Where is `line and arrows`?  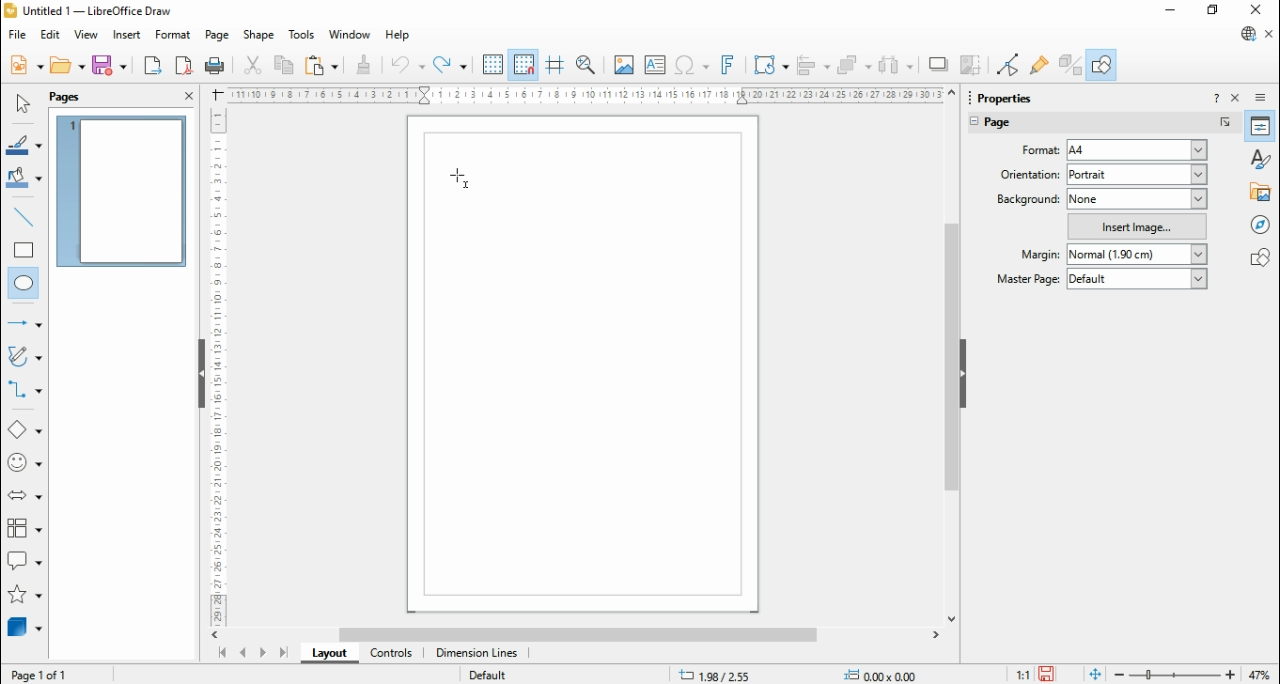
line and arrows is located at coordinates (25, 323).